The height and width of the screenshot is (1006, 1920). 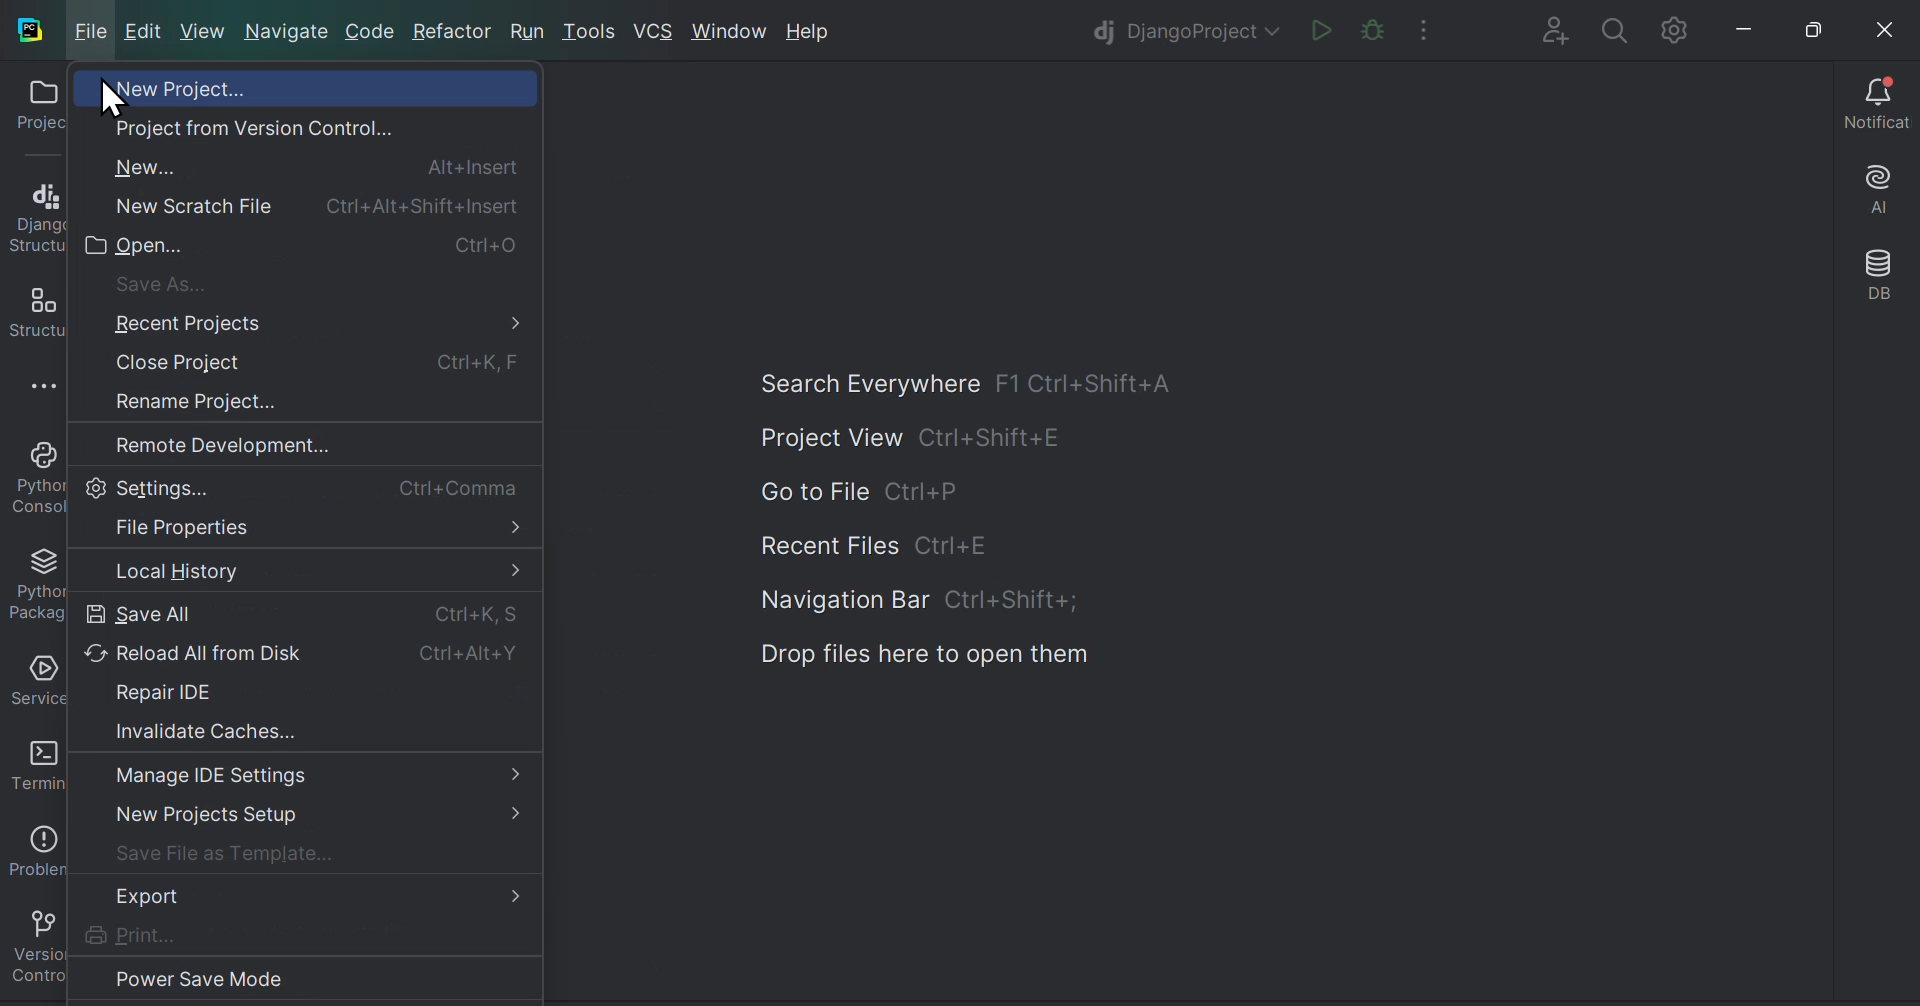 What do you see at coordinates (162, 285) in the screenshot?
I see `save as` at bounding box center [162, 285].